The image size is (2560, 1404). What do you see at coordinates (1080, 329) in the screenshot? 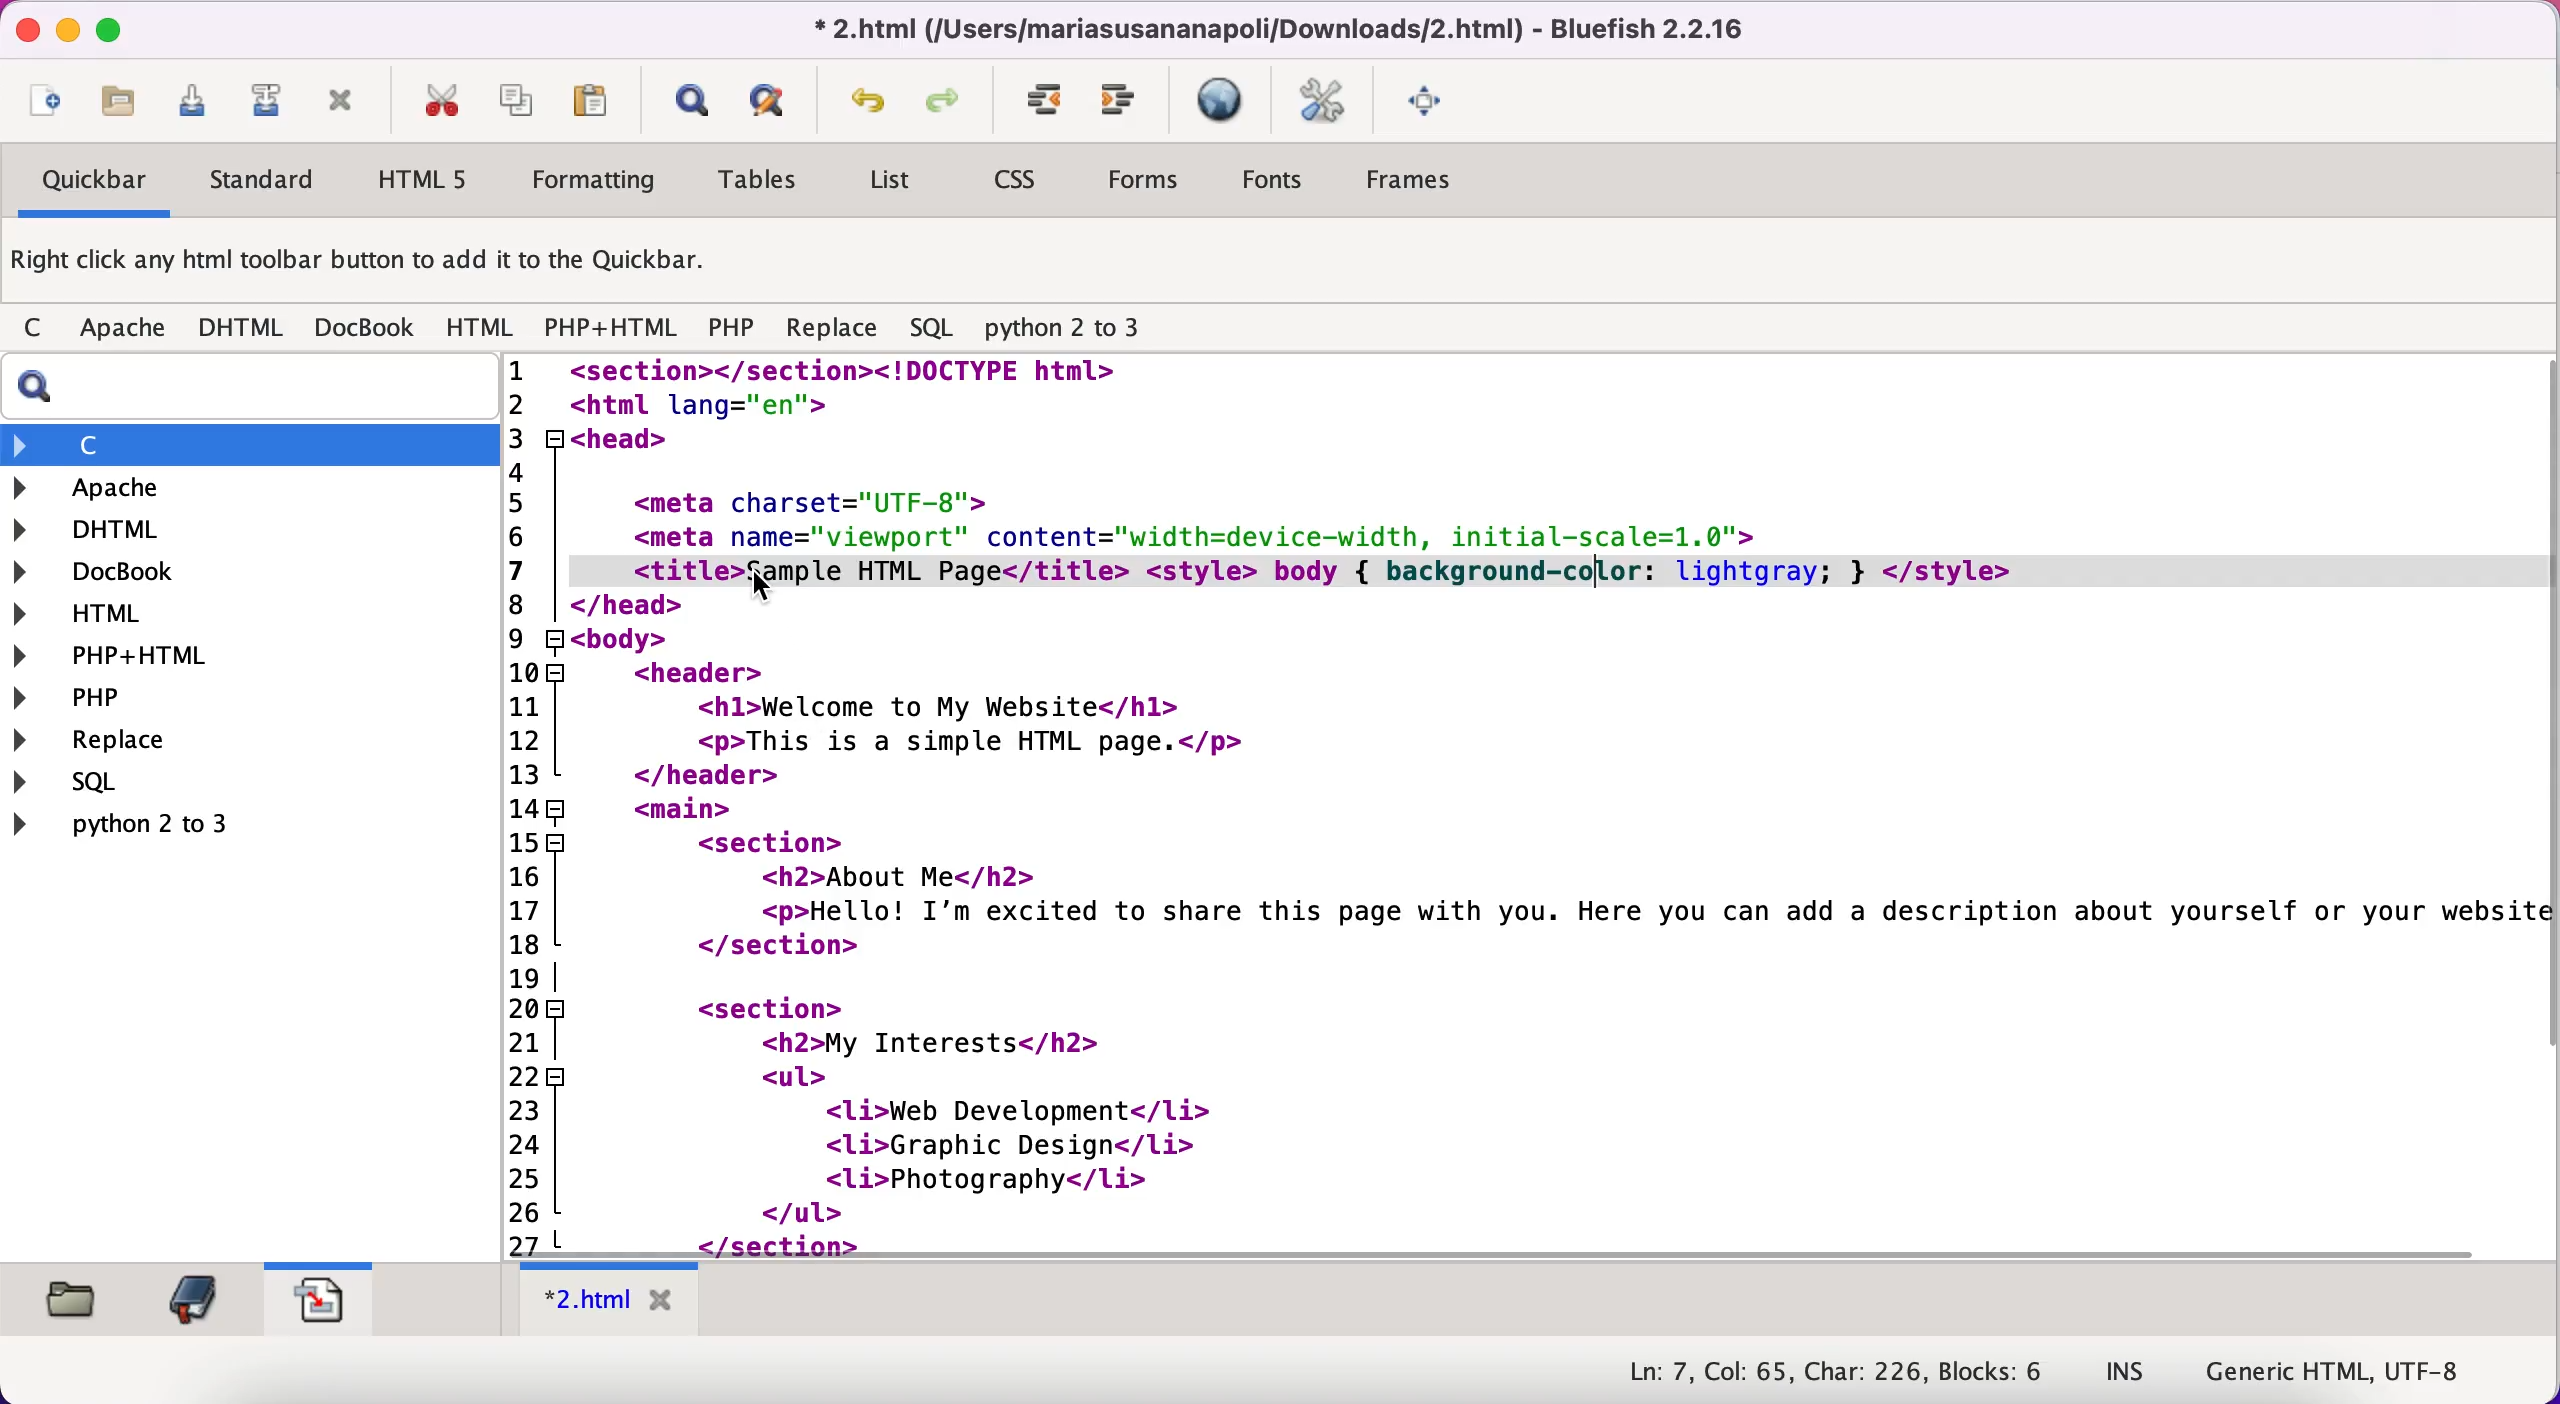
I see `python 2 to 3` at bounding box center [1080, 329].